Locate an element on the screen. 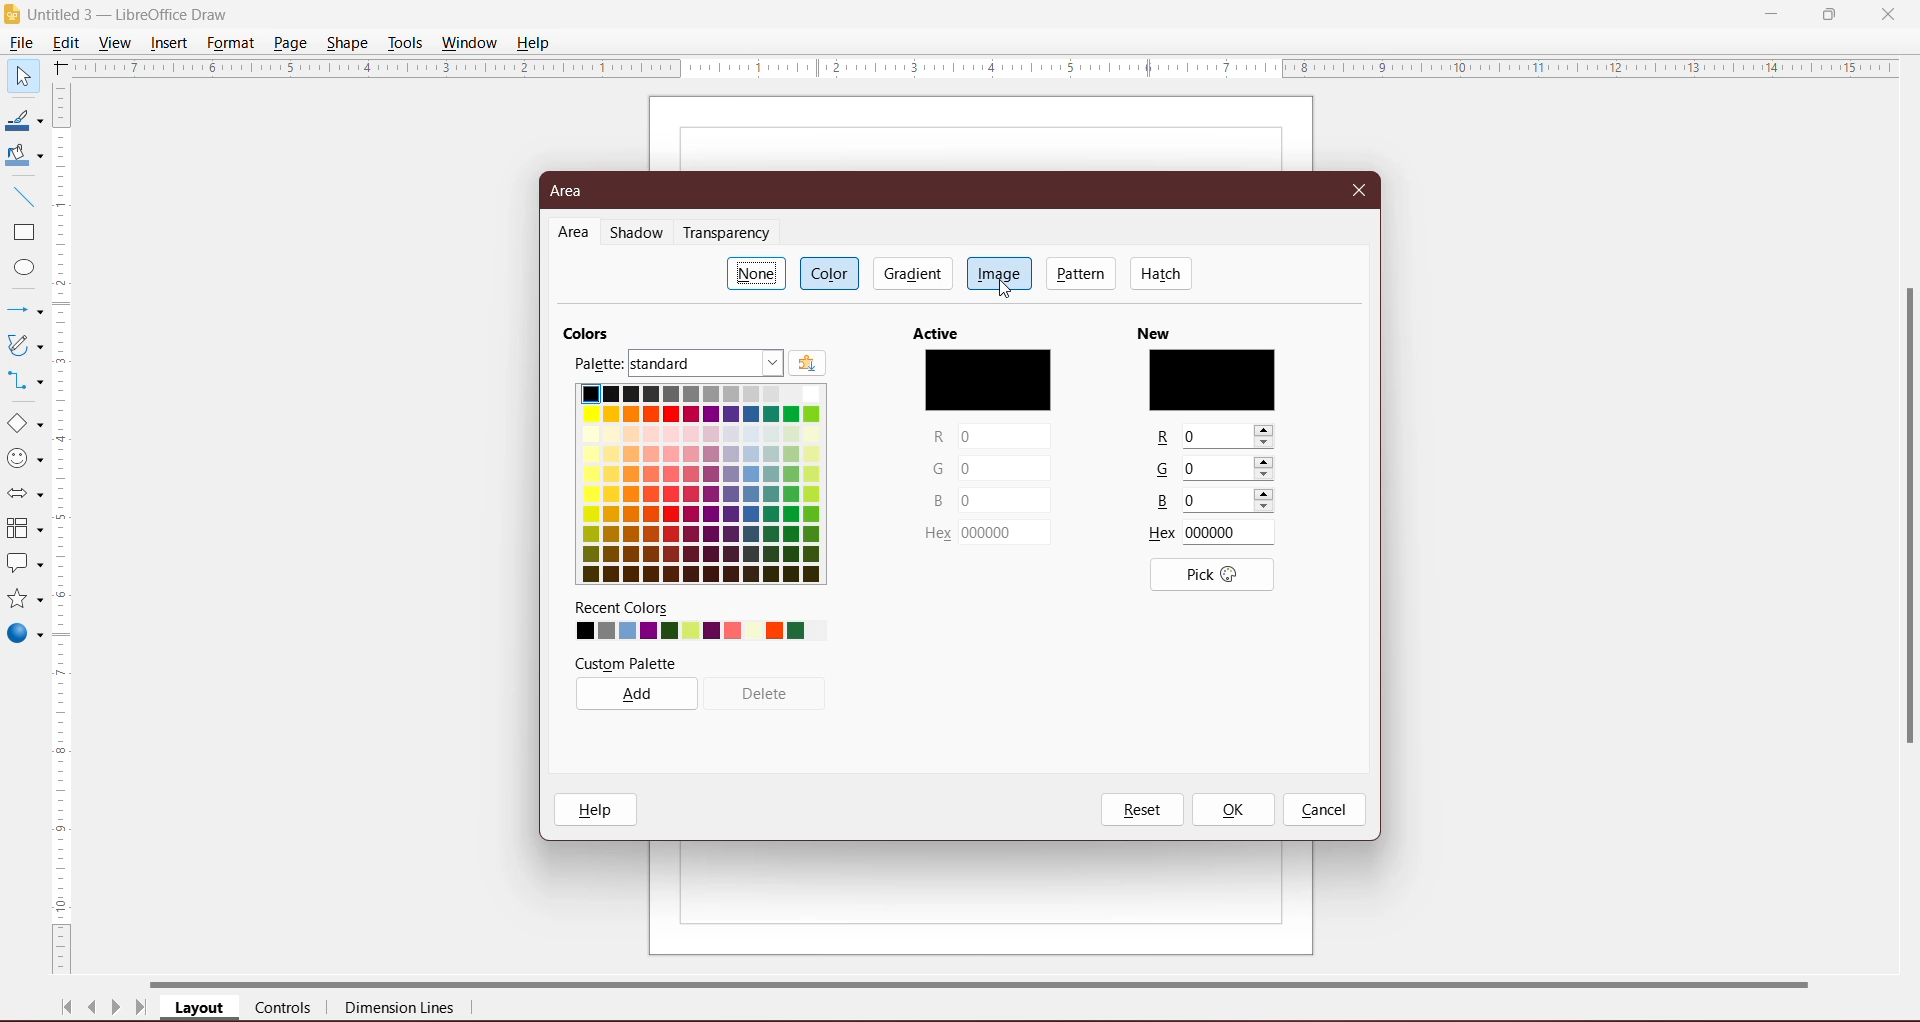  Gradient is located at coordinates (911, 273).